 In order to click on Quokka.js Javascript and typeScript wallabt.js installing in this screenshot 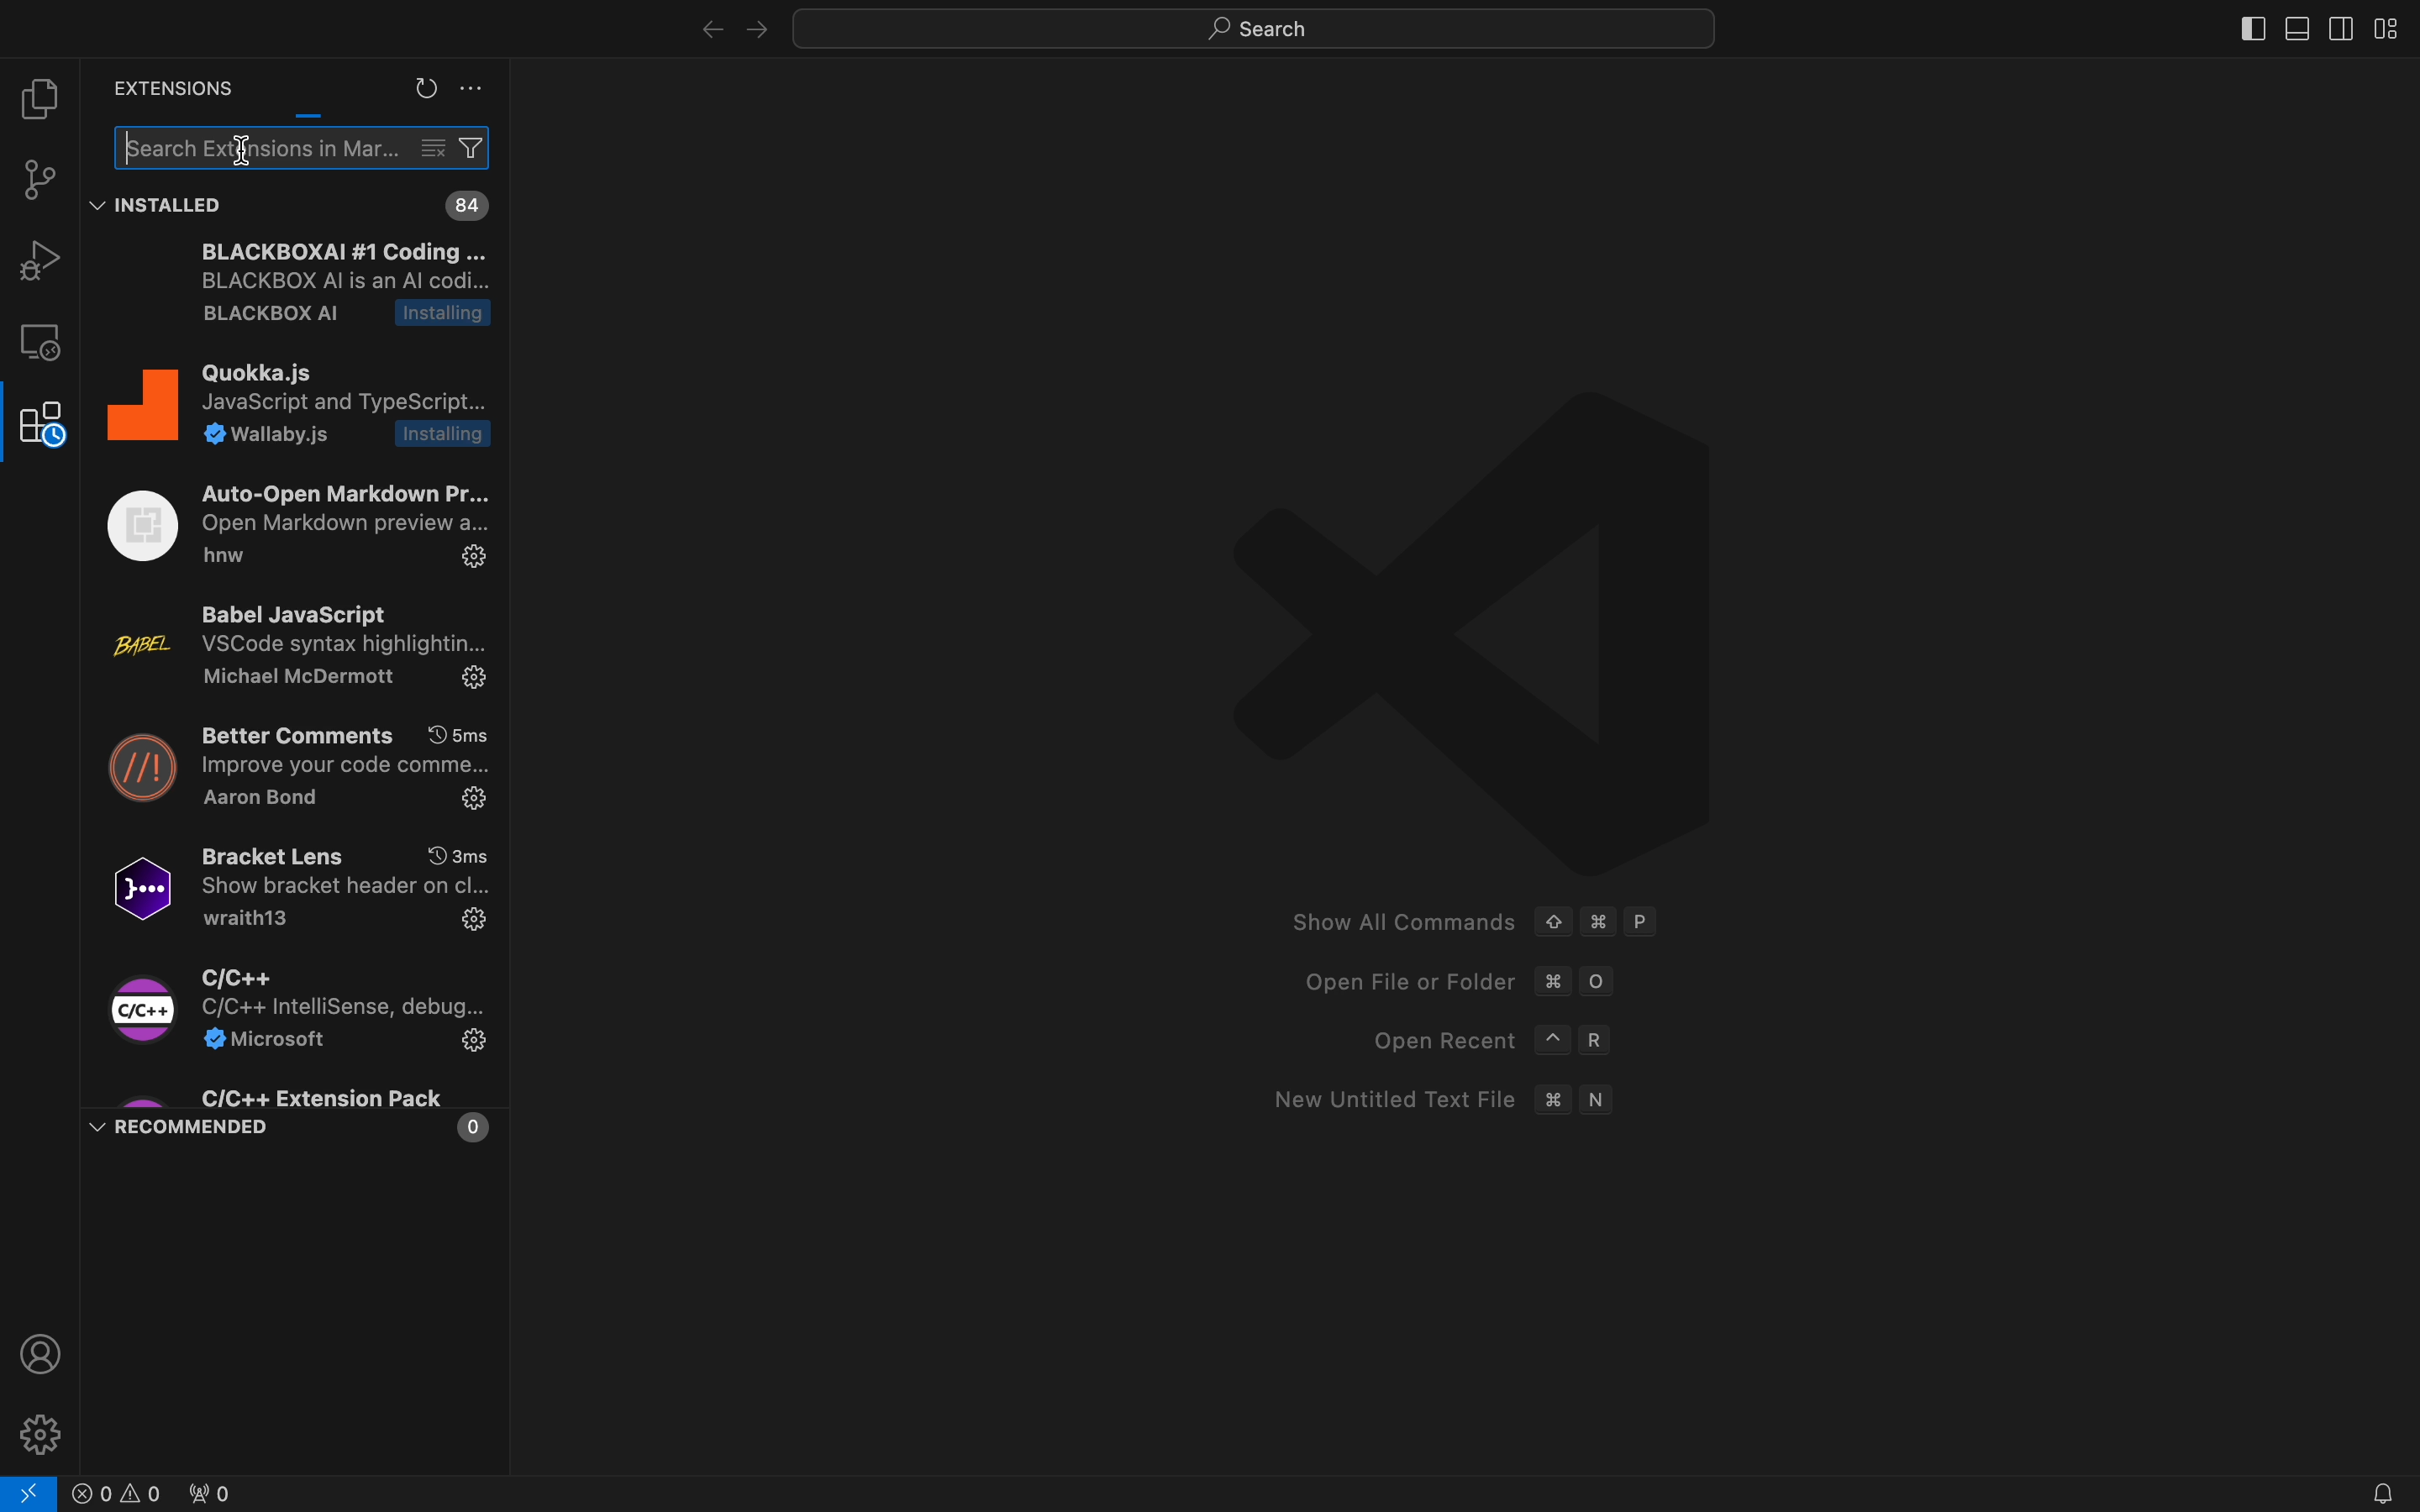, I will do `click(291, 407)`.